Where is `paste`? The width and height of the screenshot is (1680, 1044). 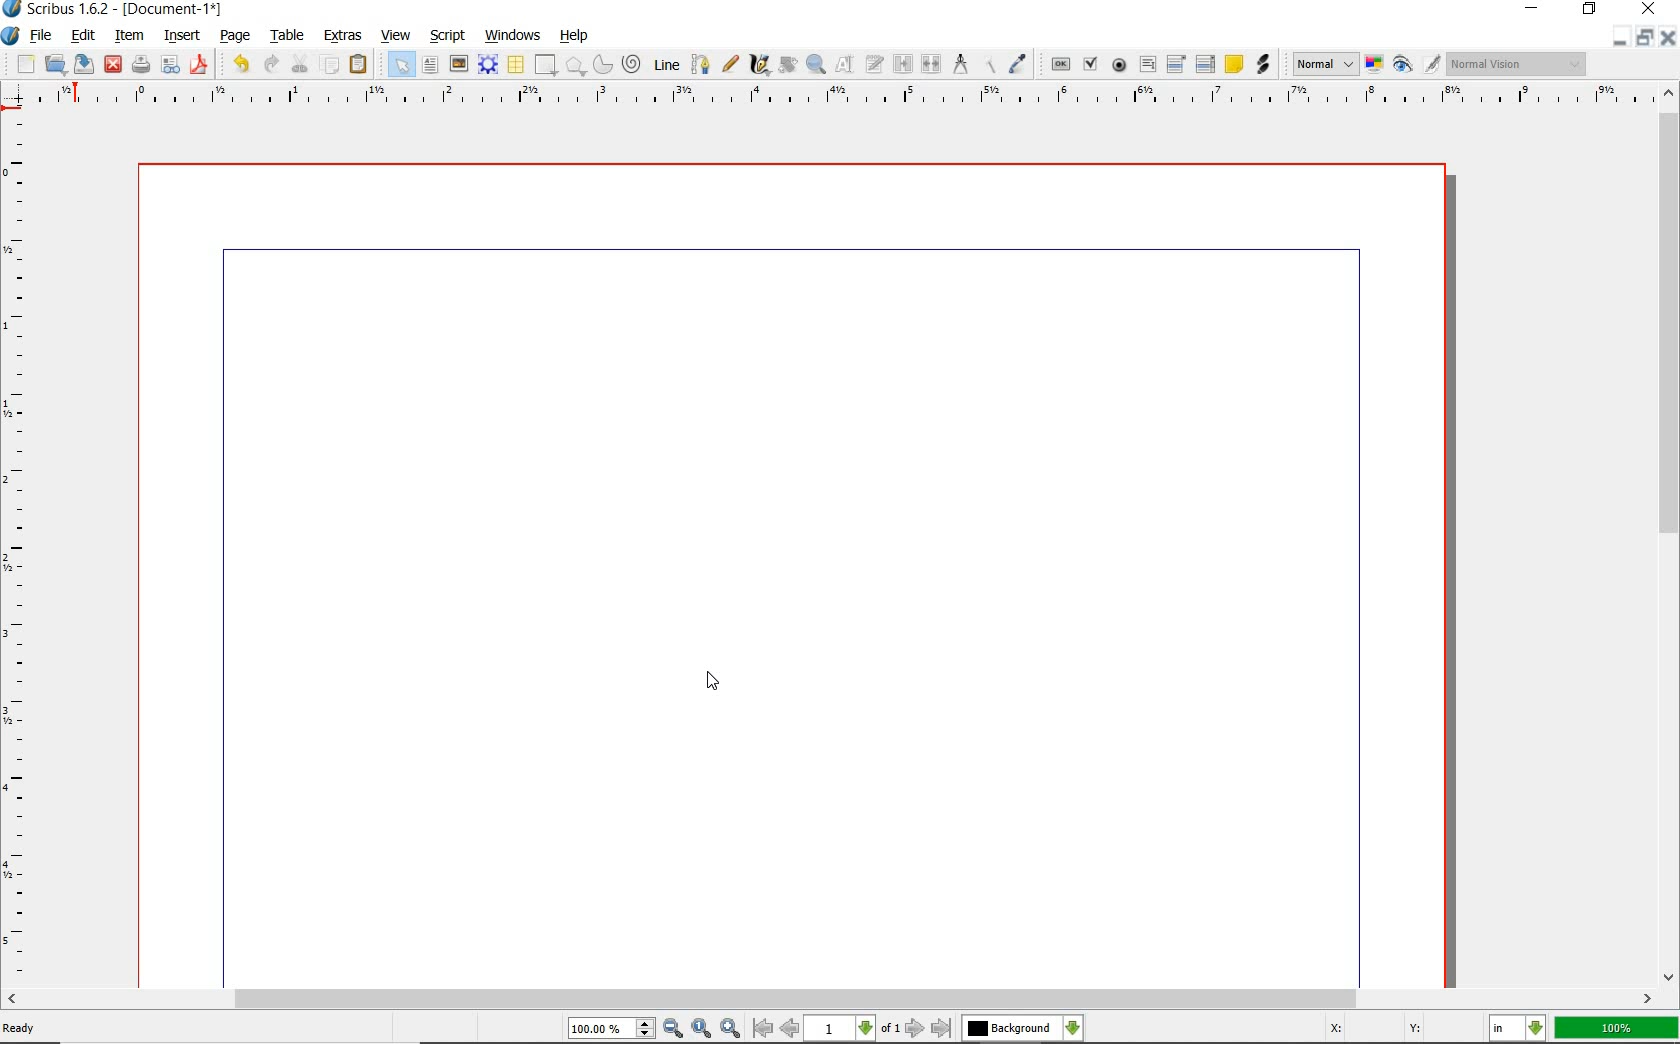
paste is located at coordinates (362, 66).